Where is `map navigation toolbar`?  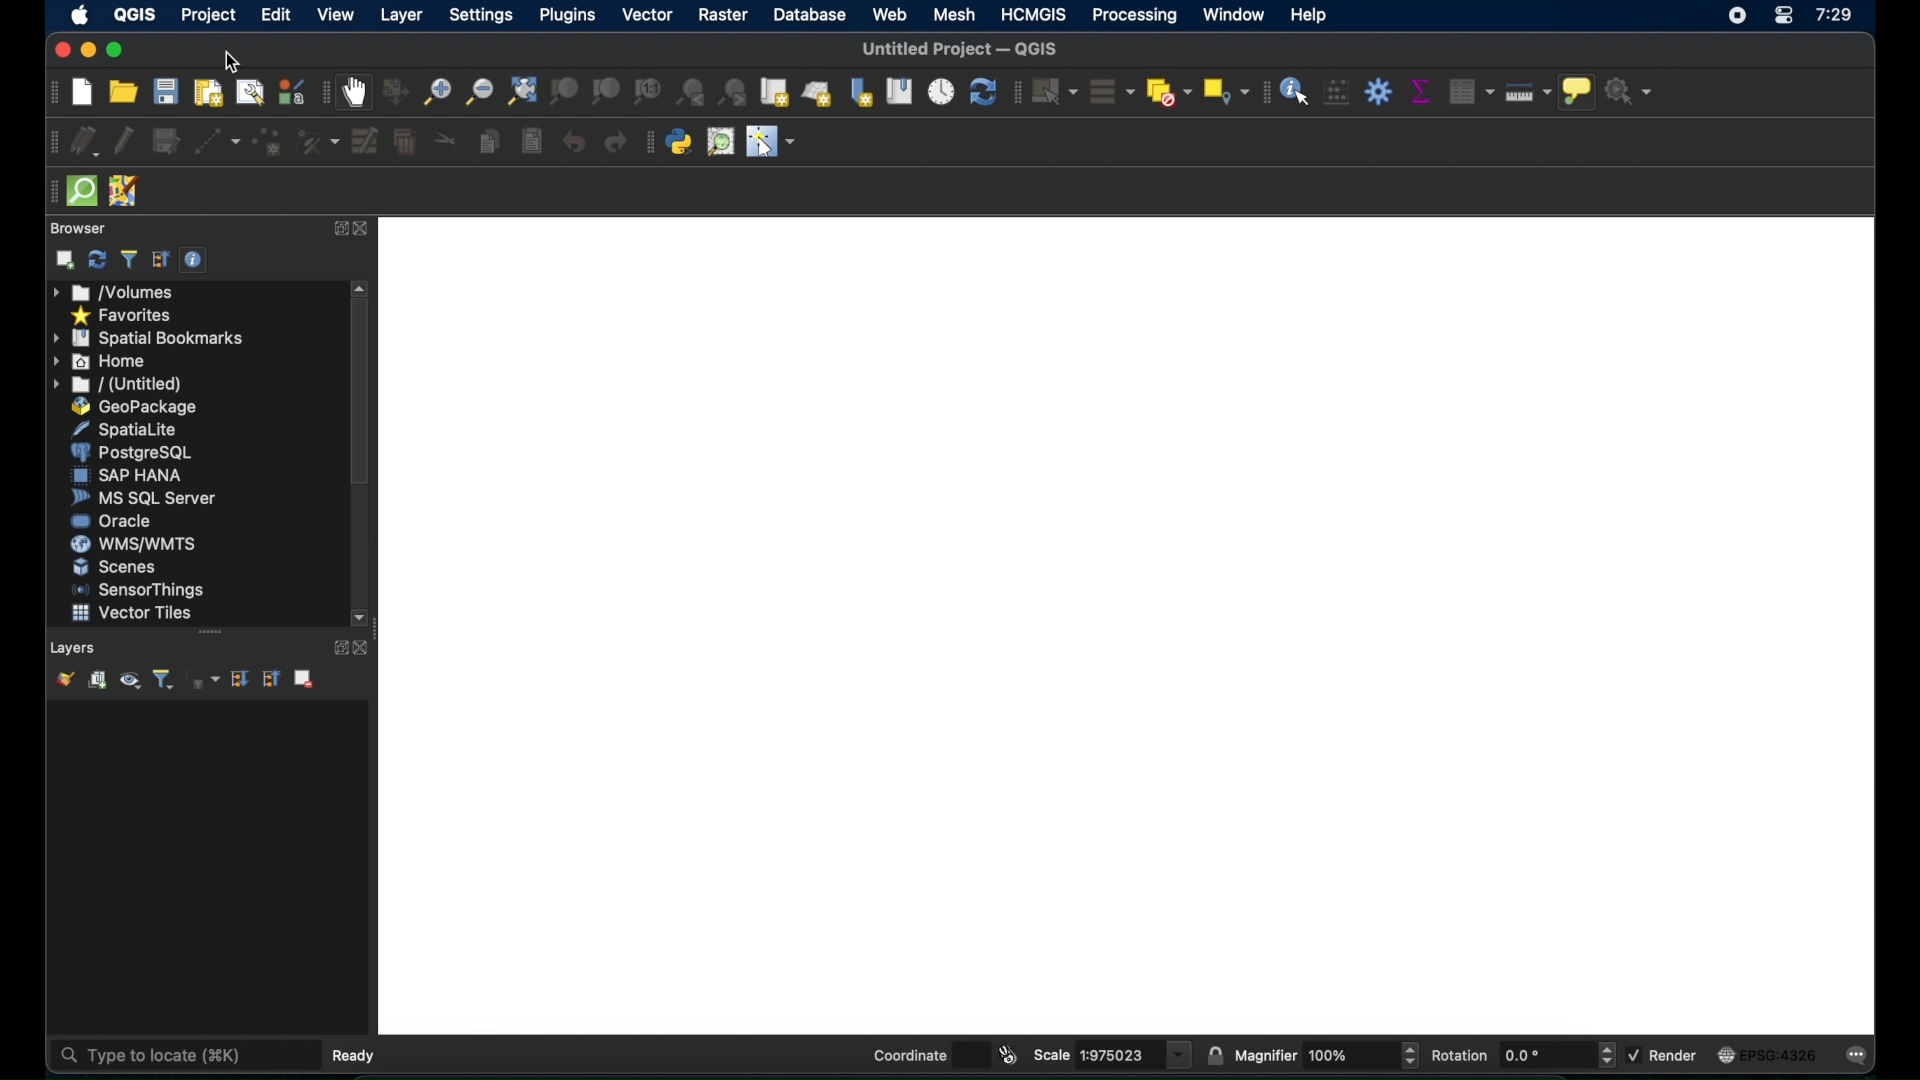 map navigation toolbar is located at coordinates (323, 93).